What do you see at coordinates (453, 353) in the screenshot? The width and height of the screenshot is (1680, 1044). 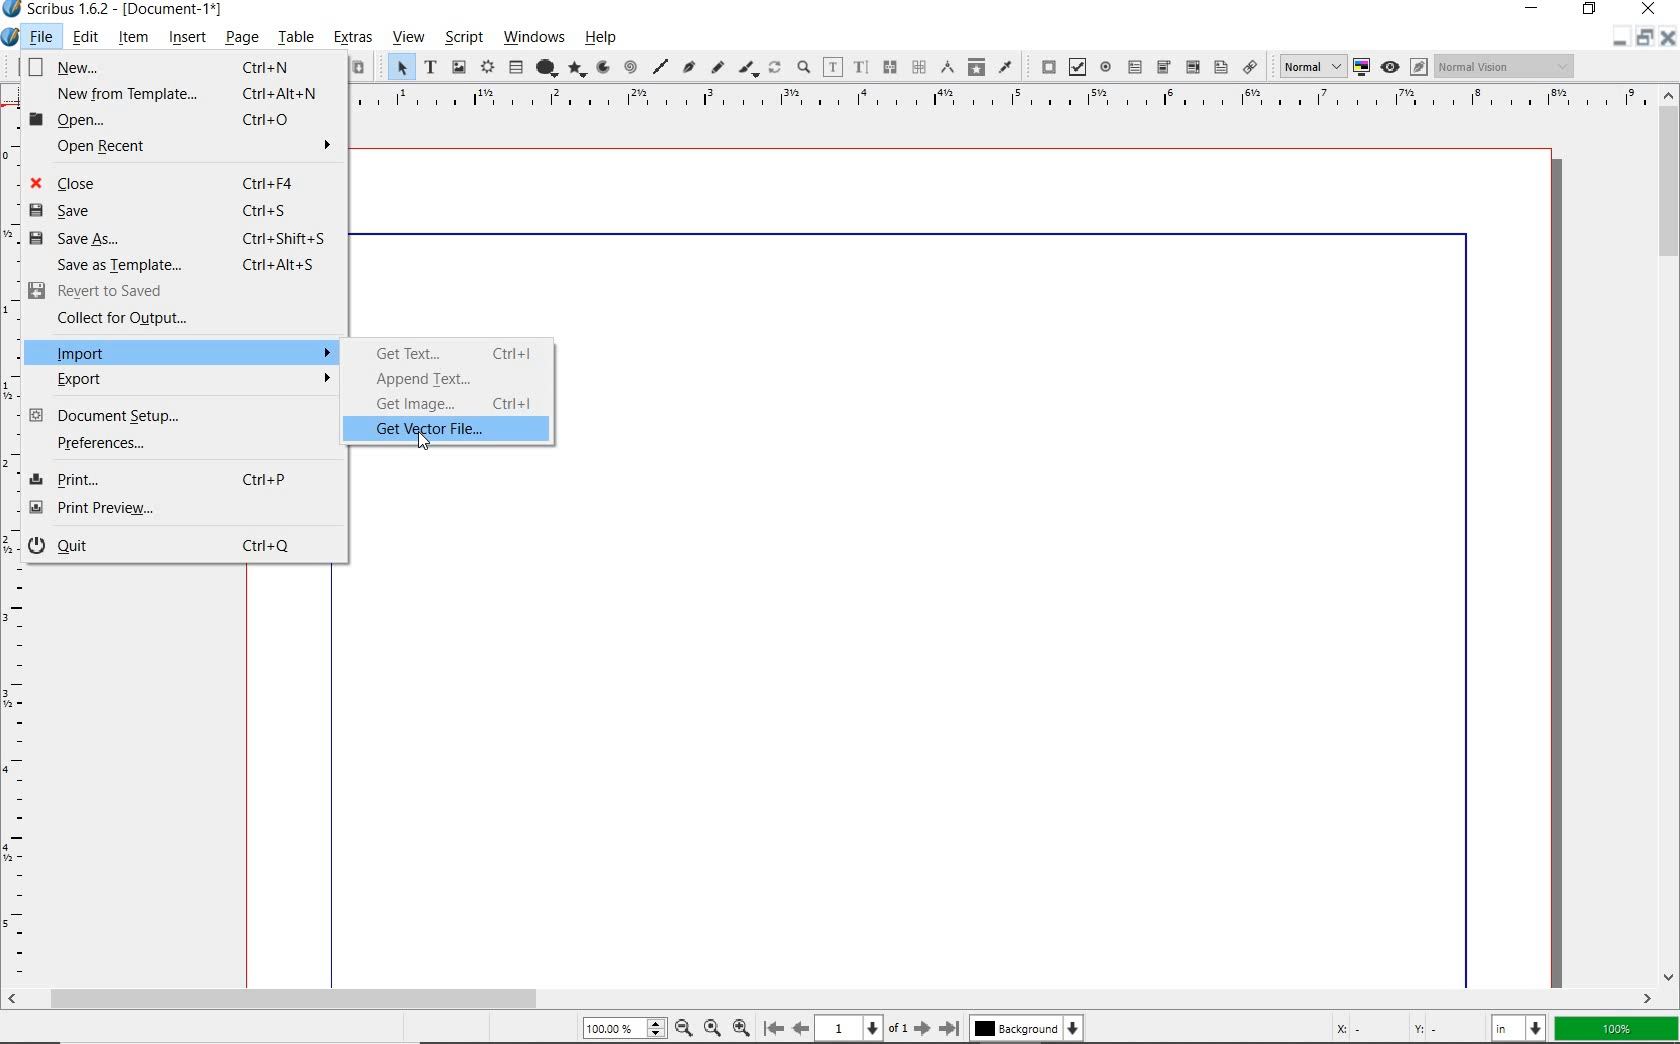 I see `get text...` at bounding box center [453, 353].